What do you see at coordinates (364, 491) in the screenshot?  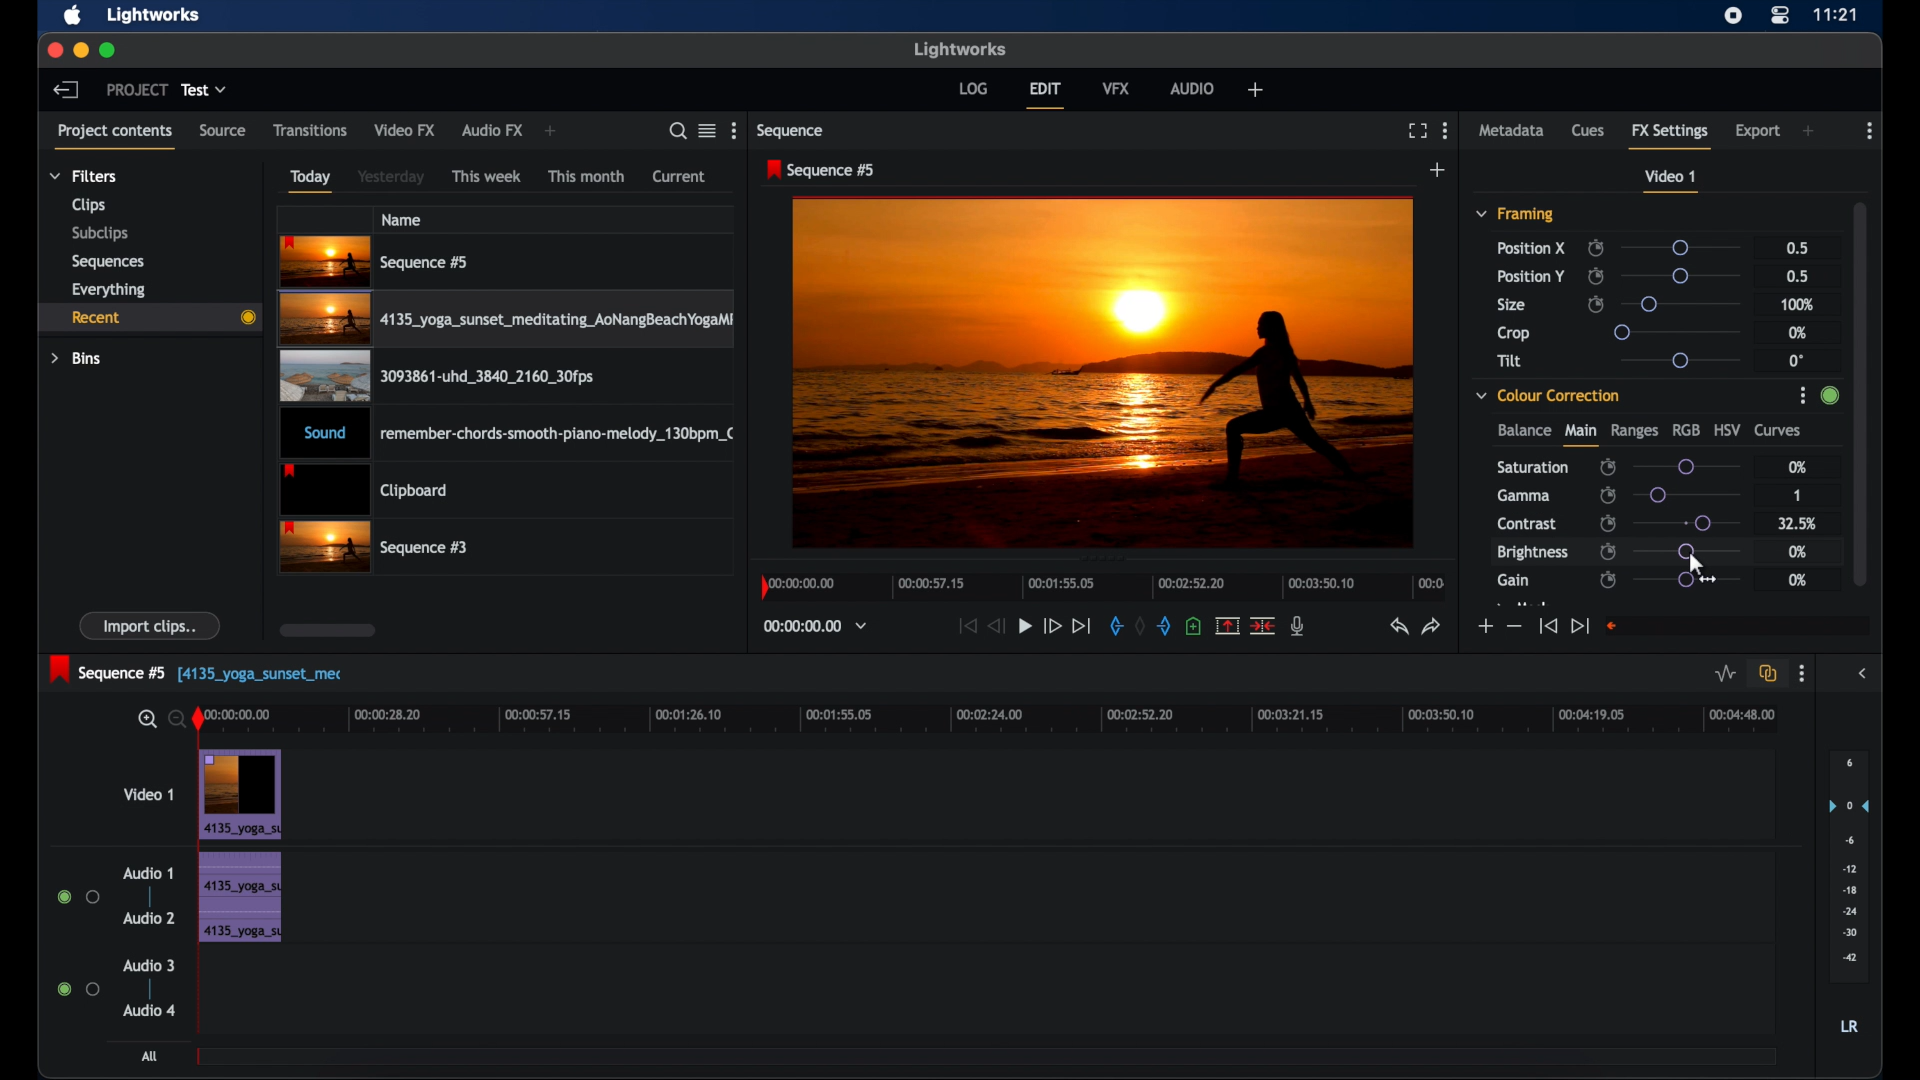 I see `clipboard` at bounding box center [364, 491].